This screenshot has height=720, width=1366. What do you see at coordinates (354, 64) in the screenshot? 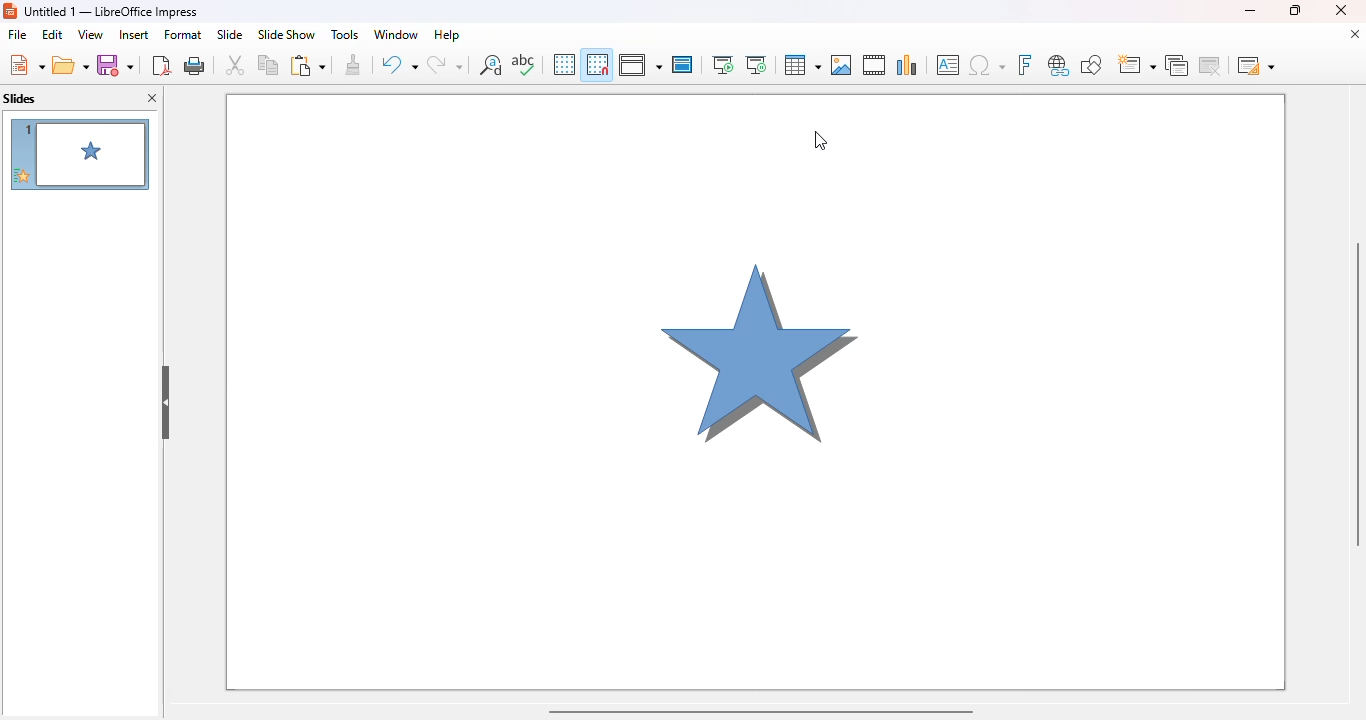
I see `clone formatting` at bounding box center [354, 64].